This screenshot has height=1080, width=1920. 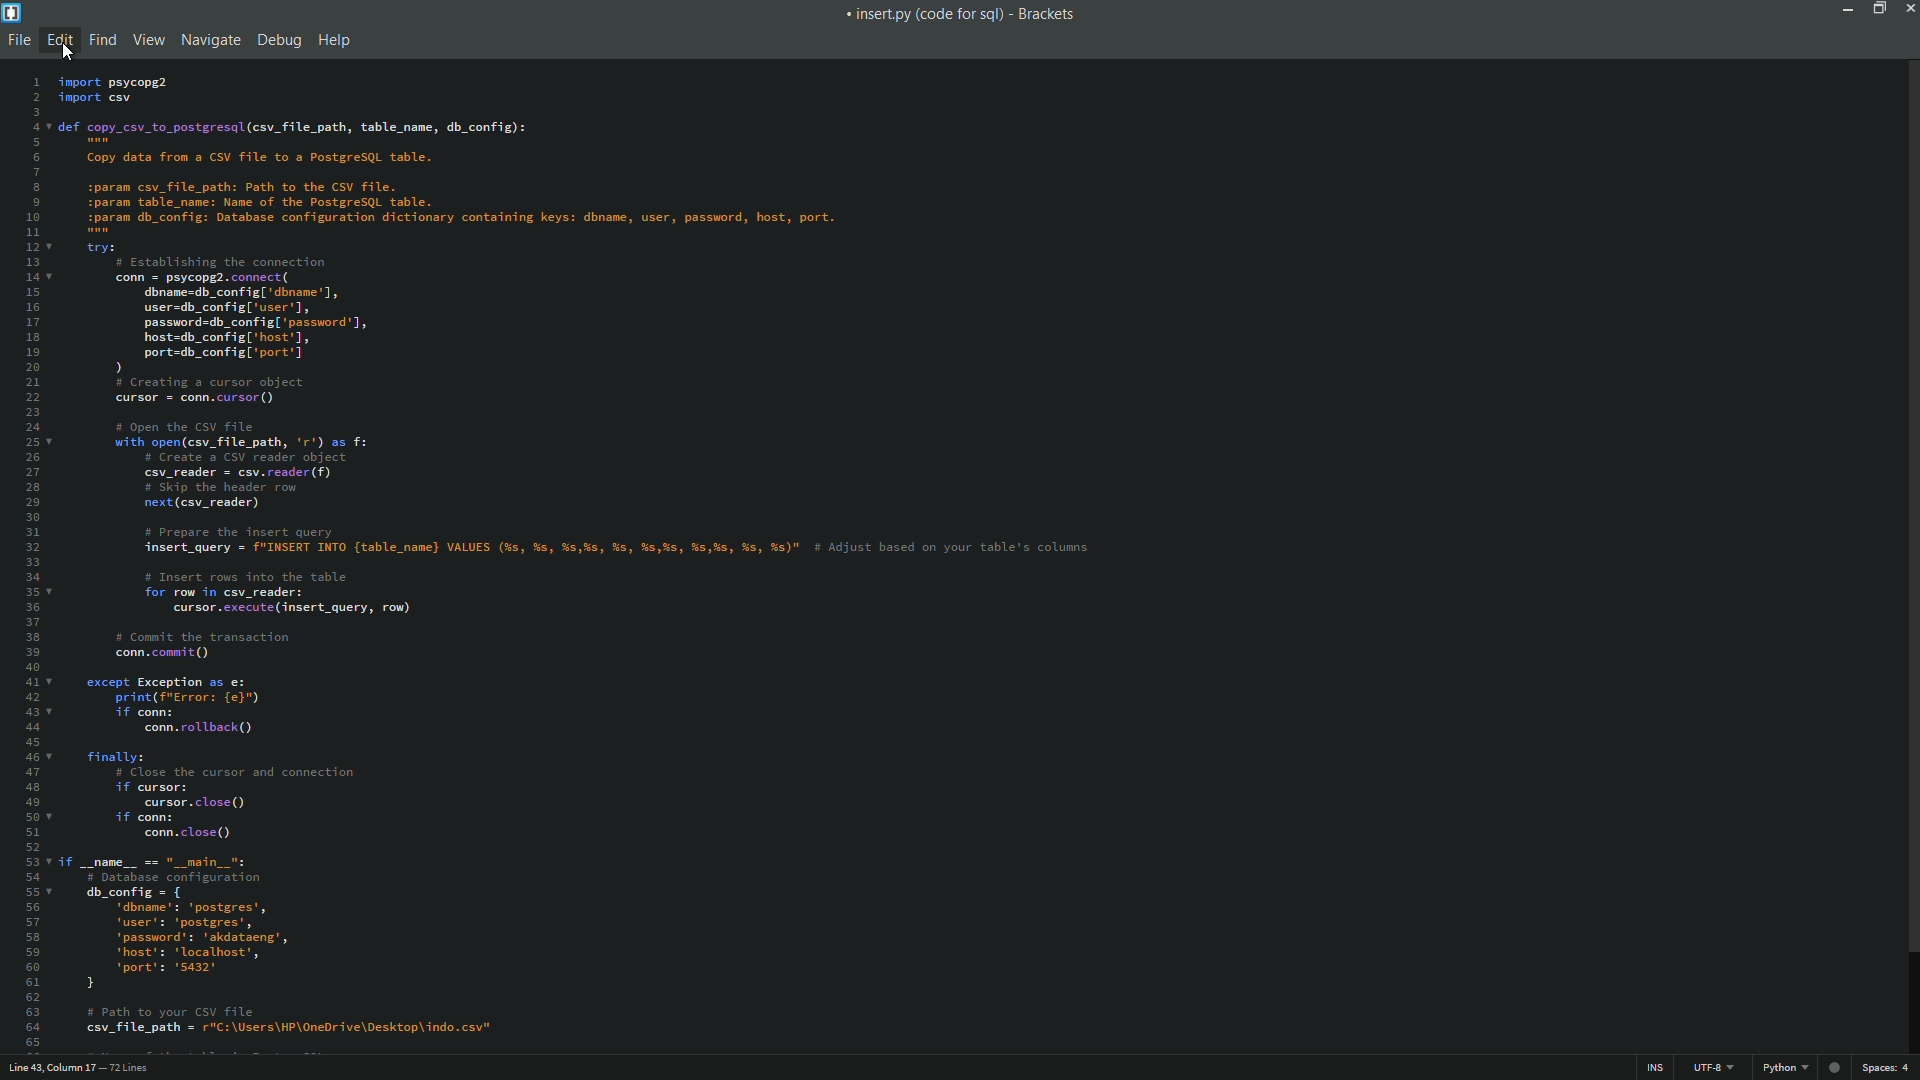 I want to click on cursor, so click(x=65, y=59).